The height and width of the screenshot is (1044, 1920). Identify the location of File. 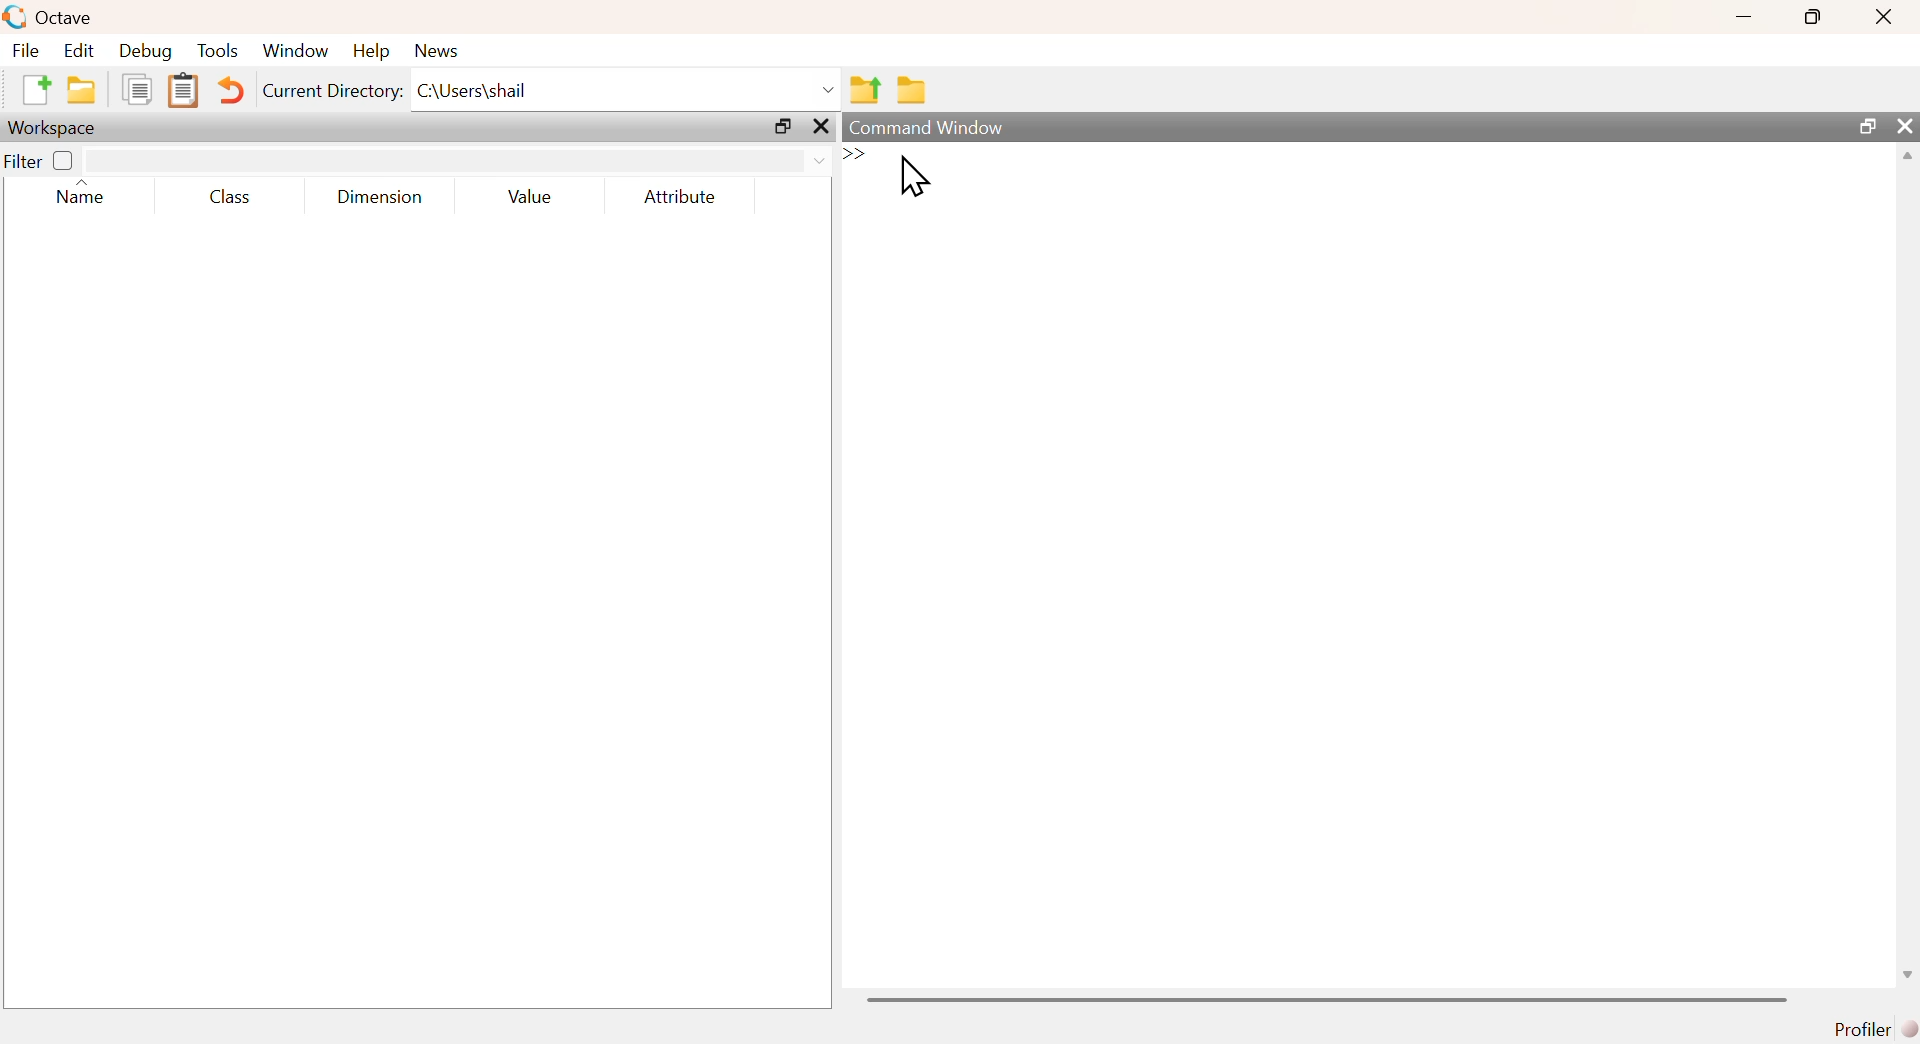
(28, 51).